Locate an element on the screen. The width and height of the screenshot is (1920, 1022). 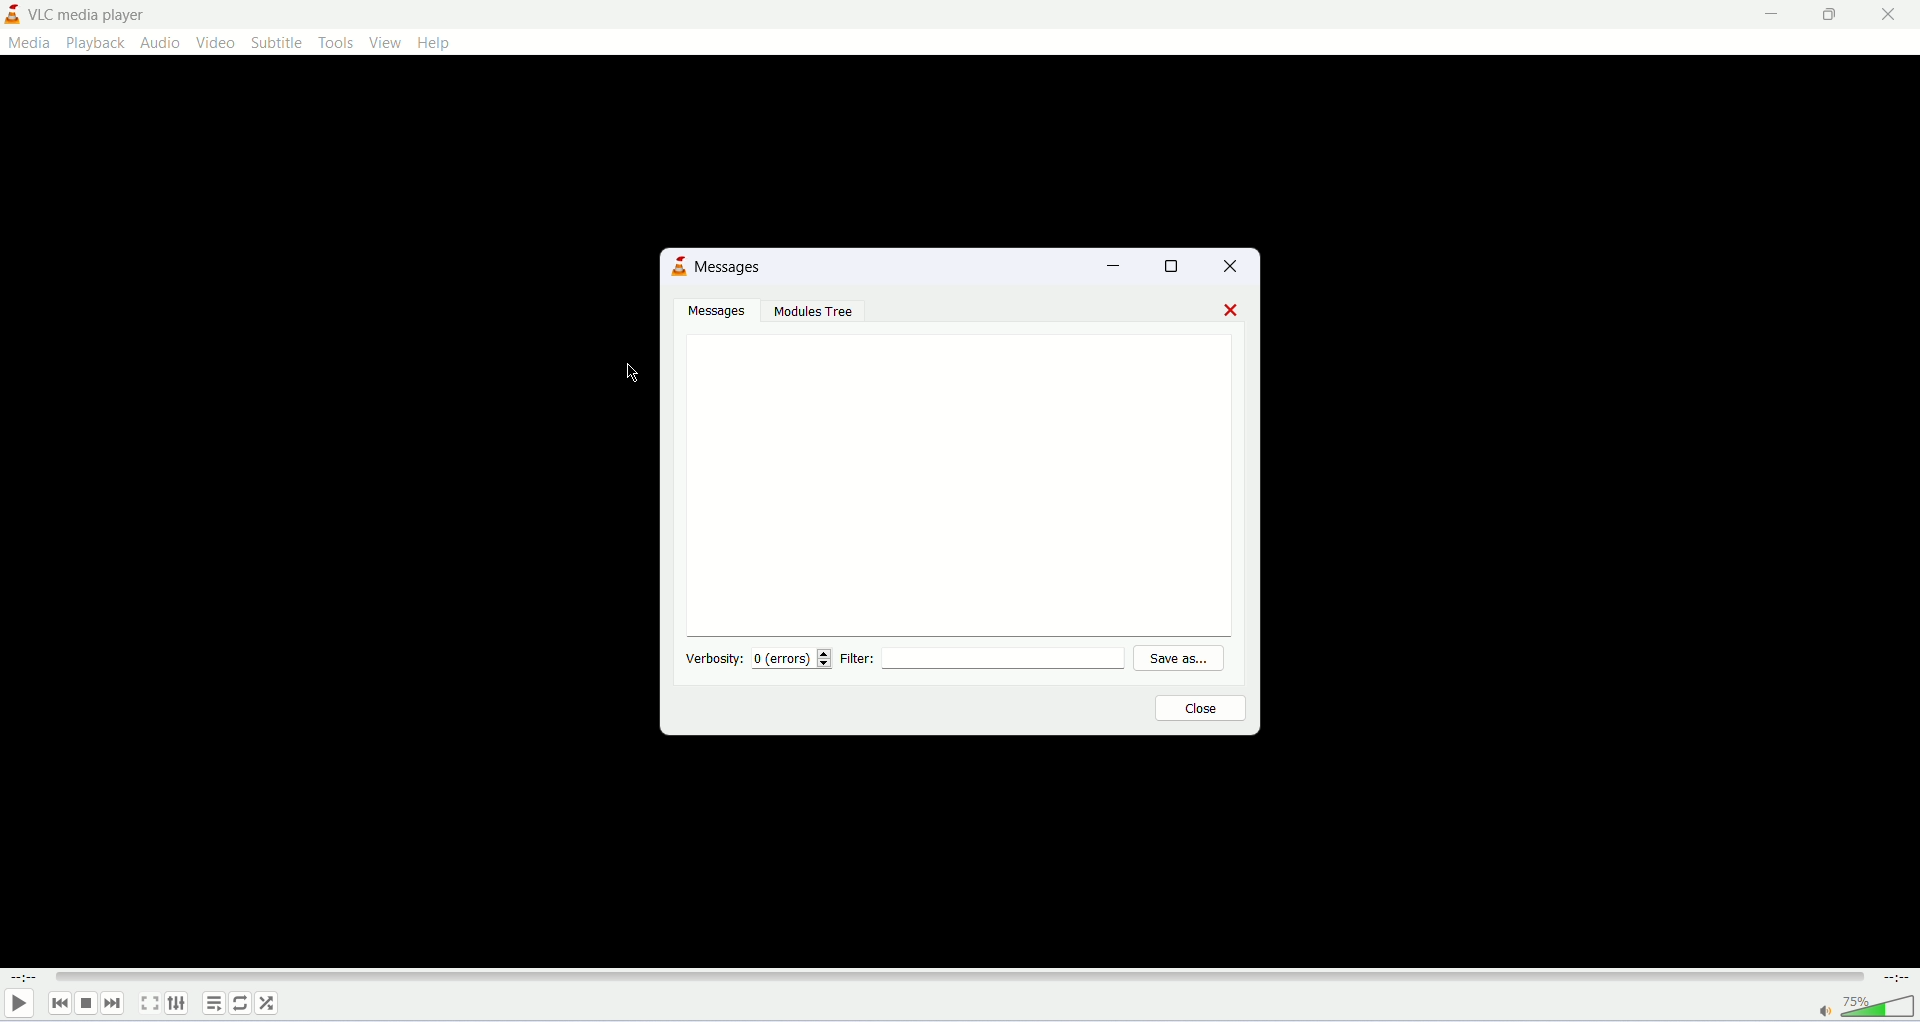
save as is located at coordinates (1190, 659).